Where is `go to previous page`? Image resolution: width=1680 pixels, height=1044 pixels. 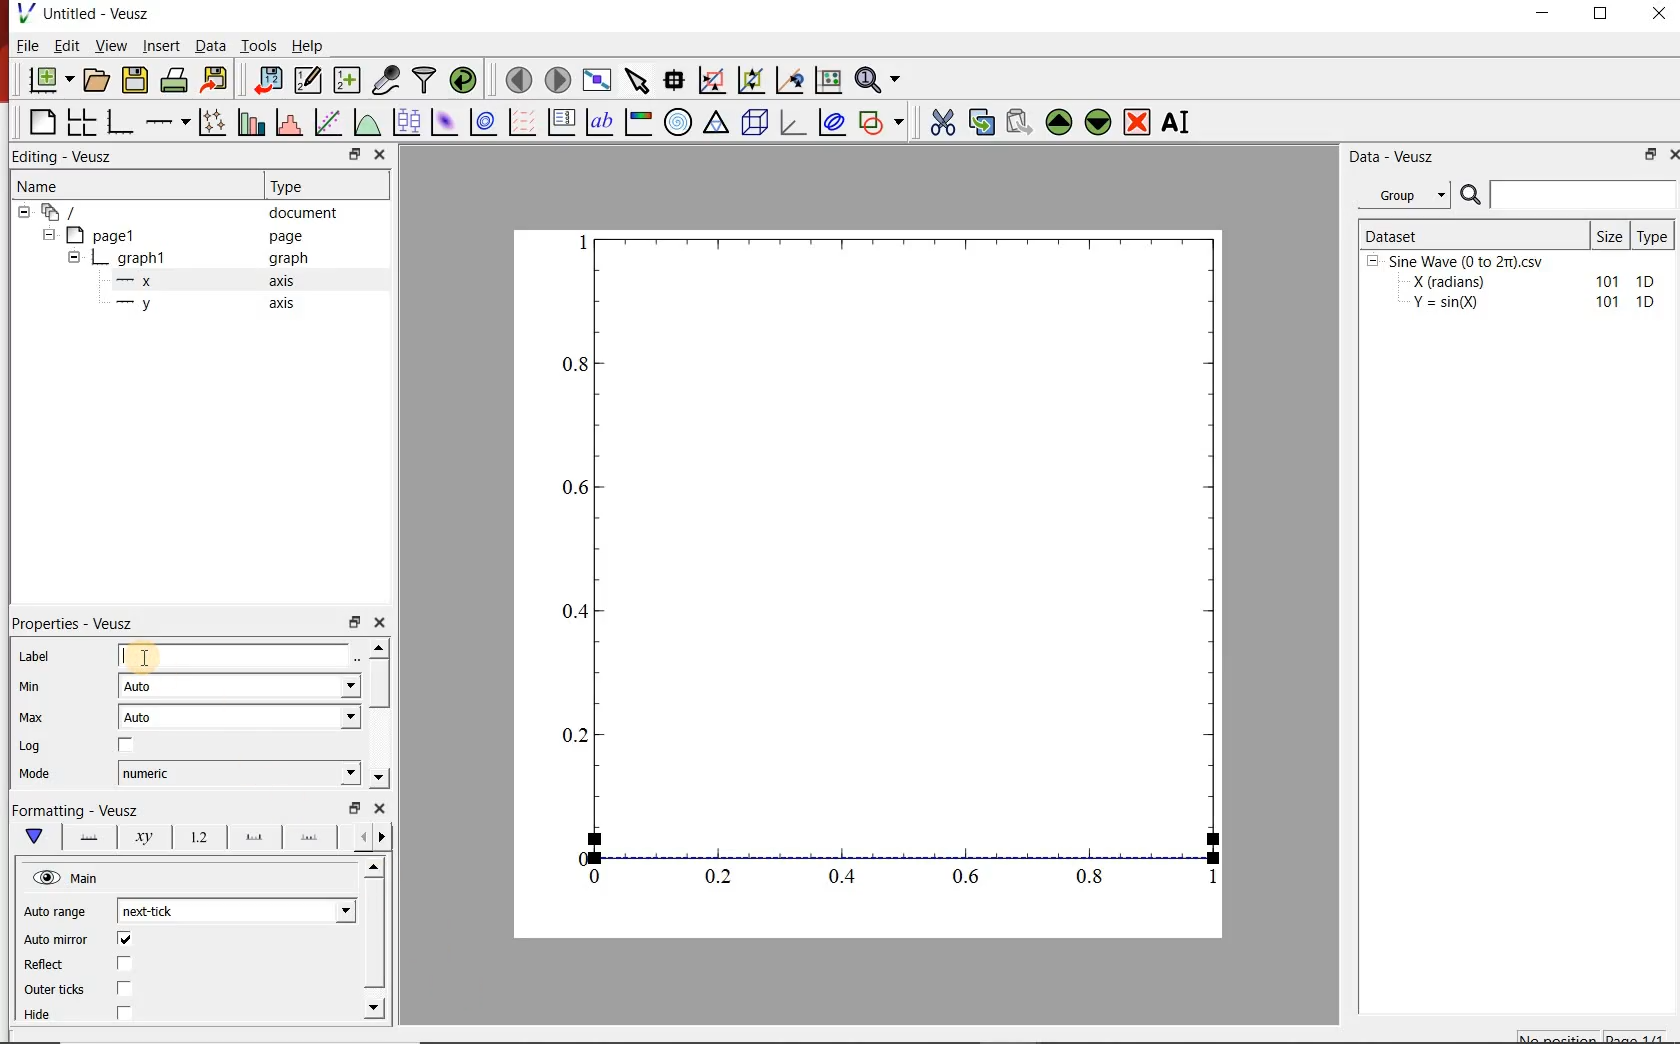
go to previous page is located at coordinates (518, 79).